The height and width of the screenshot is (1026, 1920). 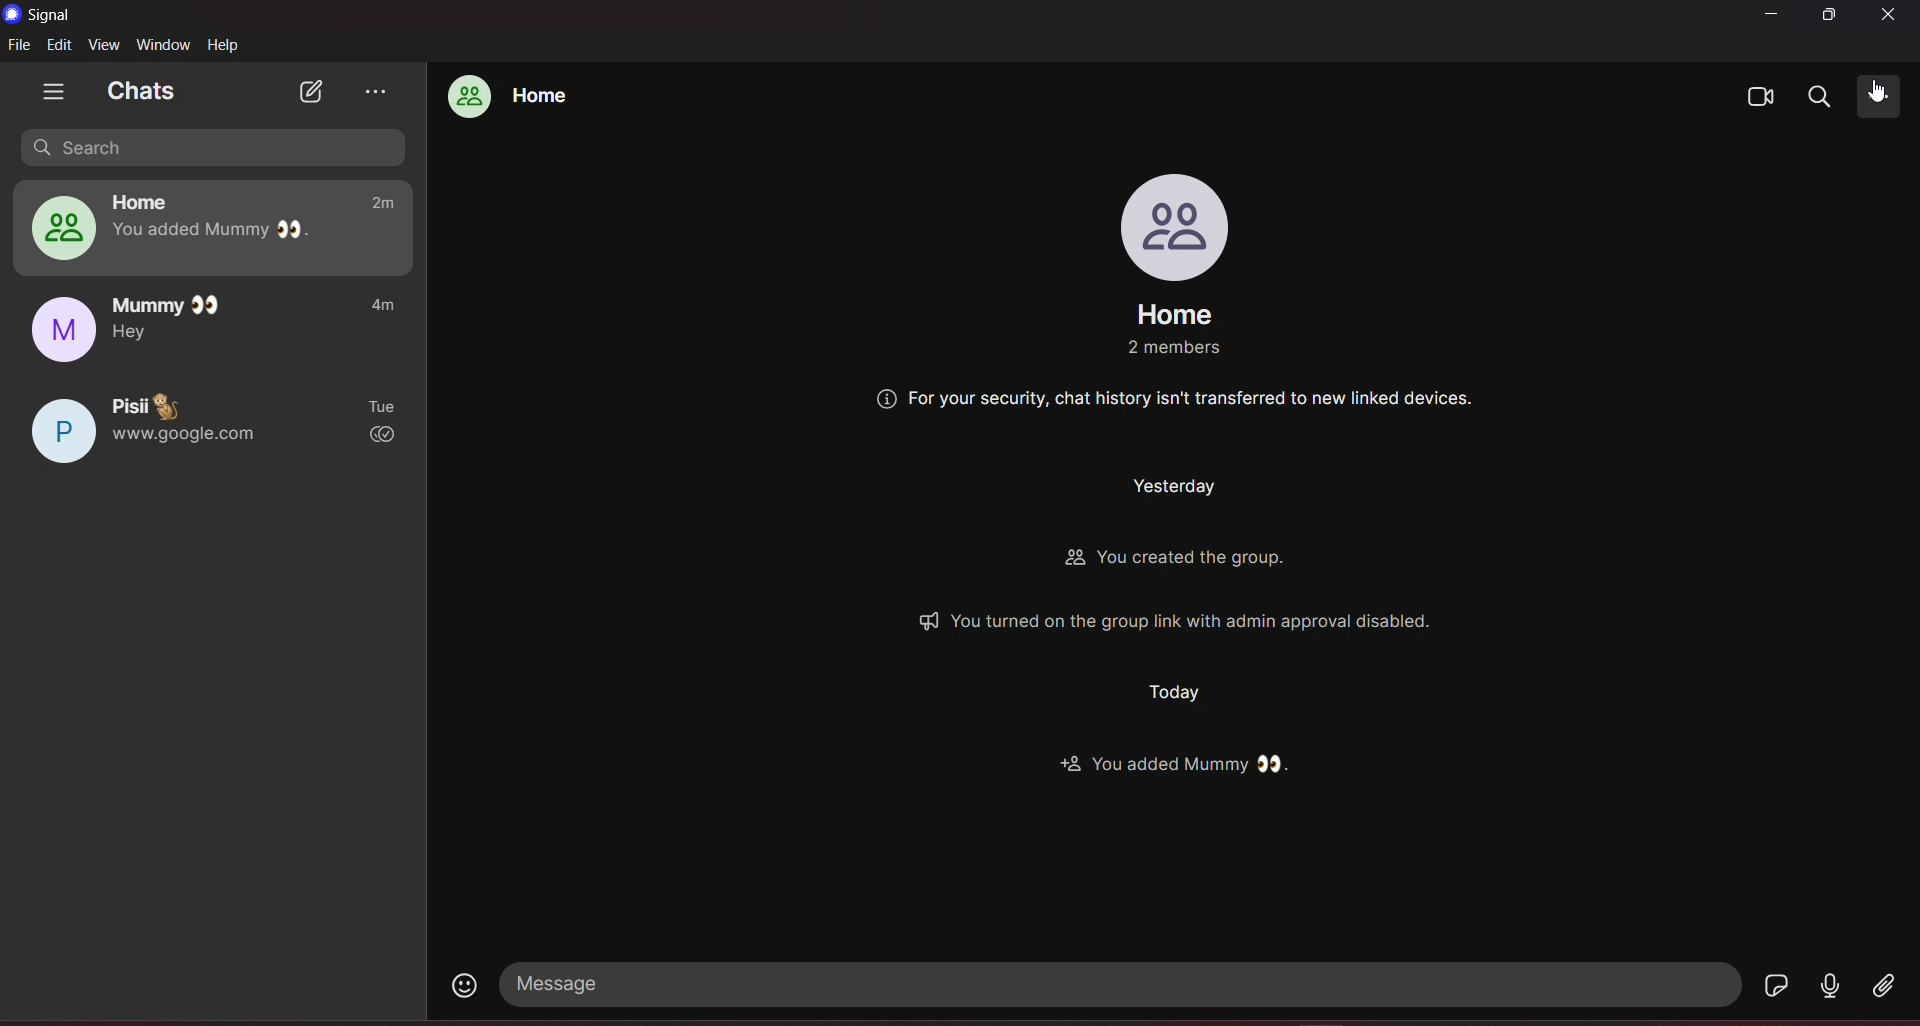 I want to click on emojis, so click(x=466, y=984).